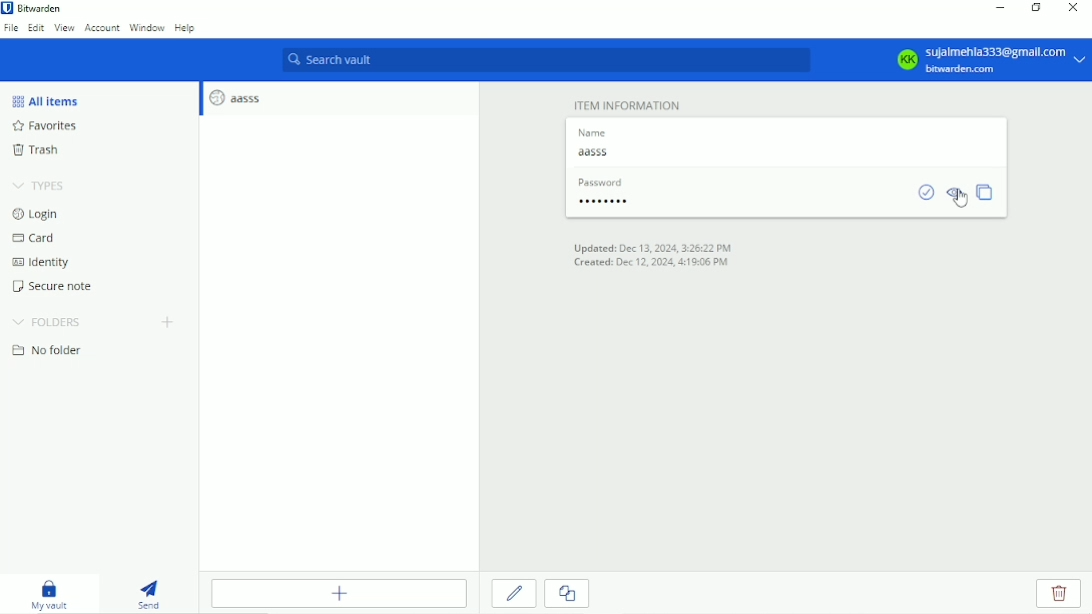  I want to click on Account options, so click(974, 60).